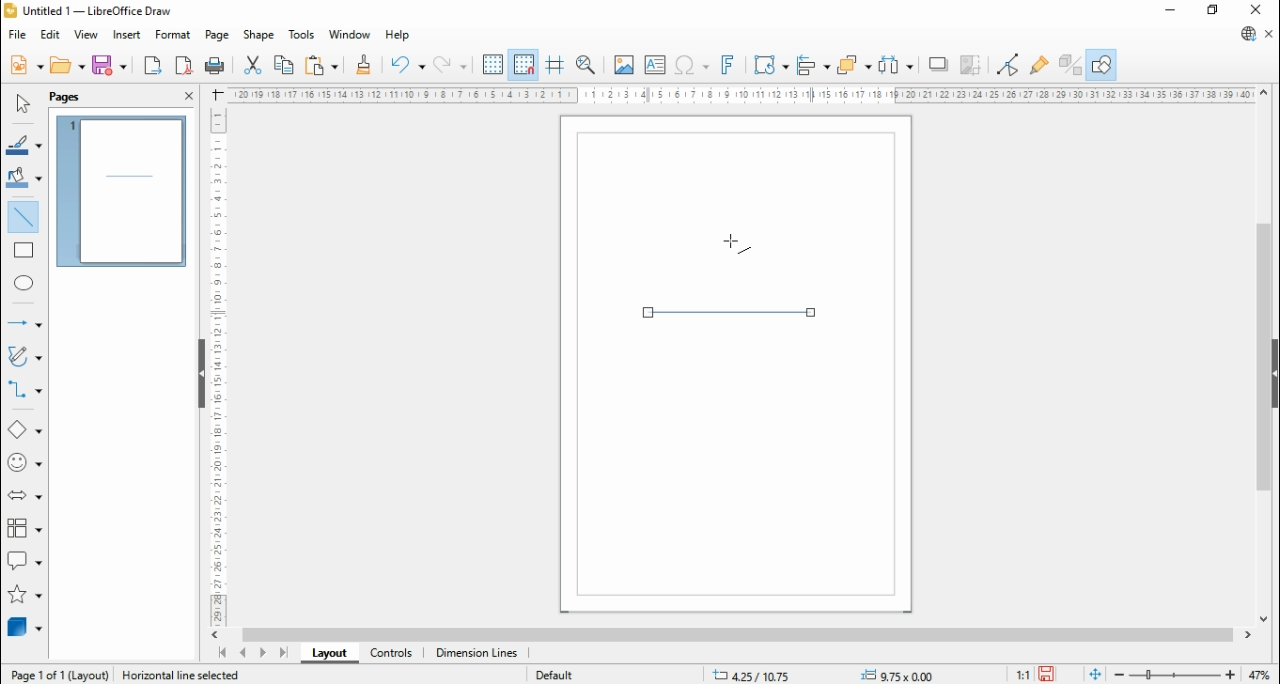  Describe the element at coordinates (24, 145) in the screenshot. I see `line color` at that location.